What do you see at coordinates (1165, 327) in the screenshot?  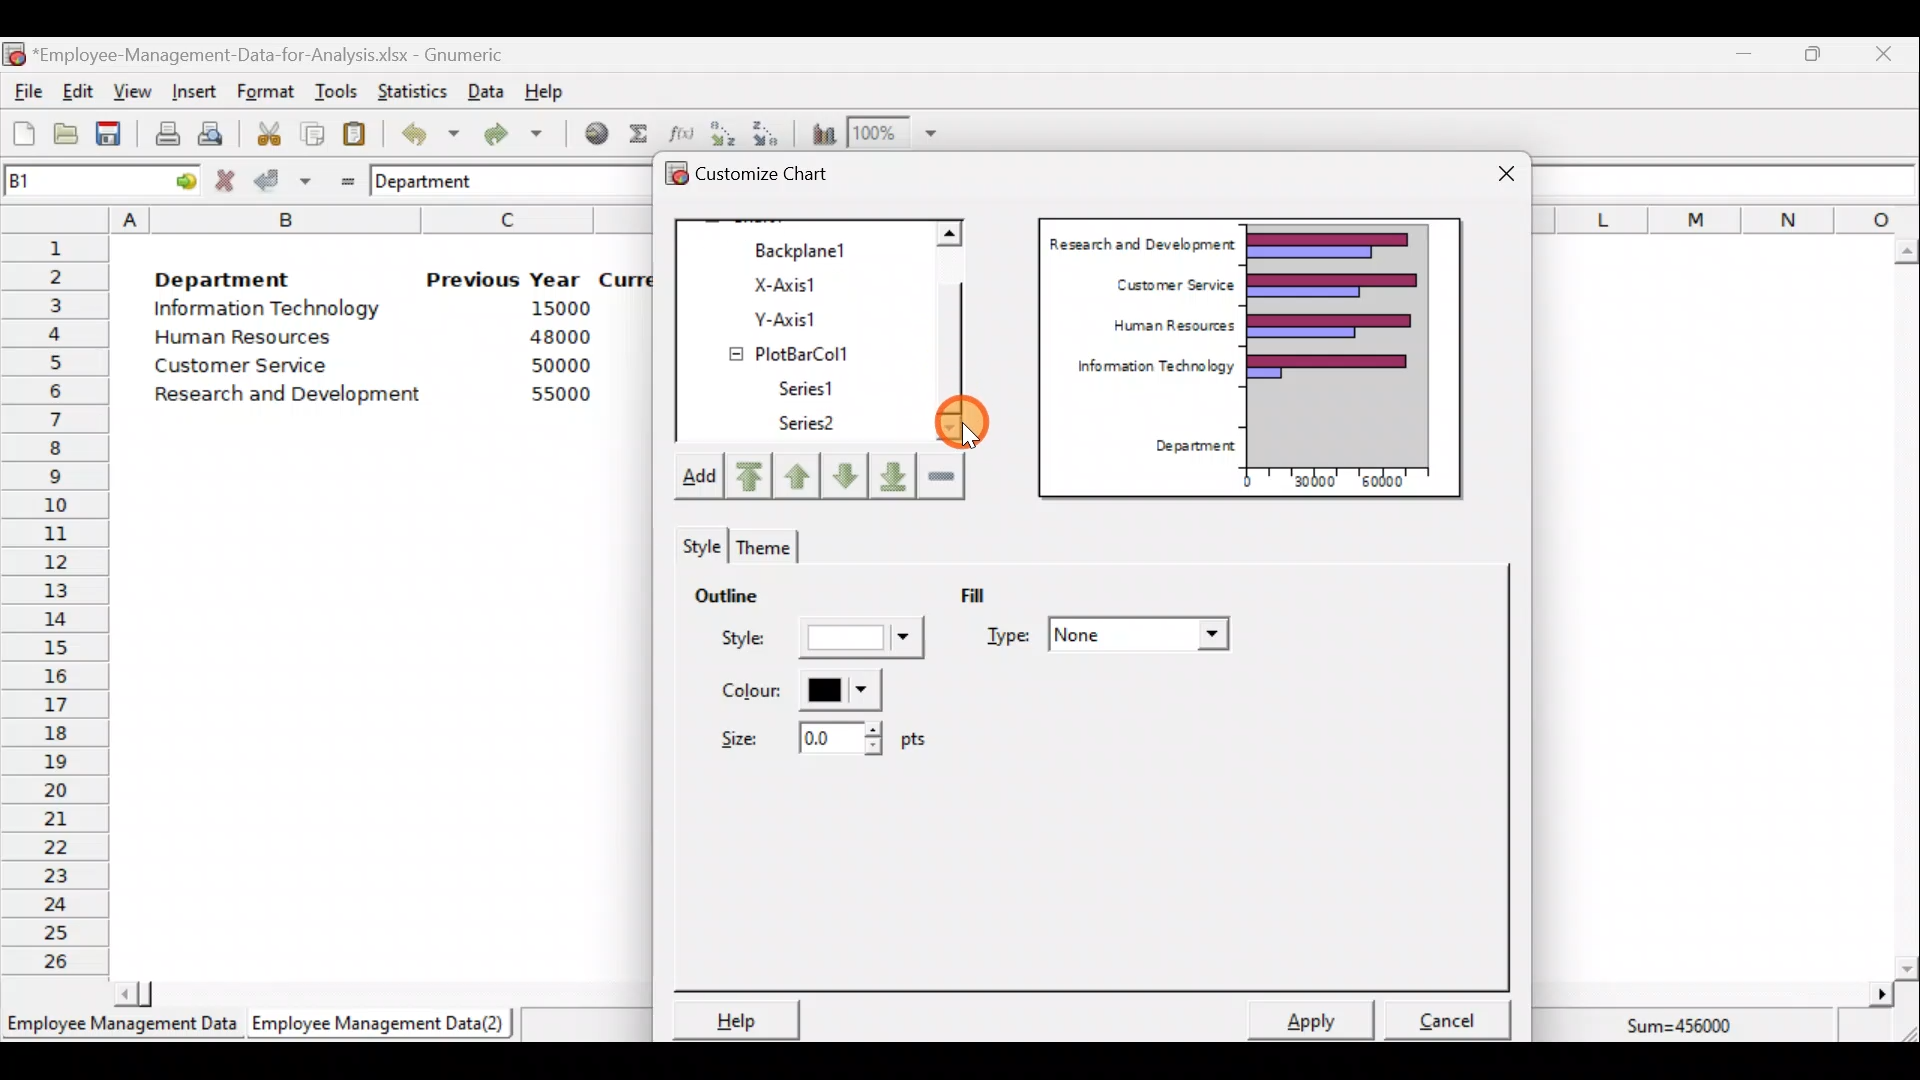 I see `Human Resources` at bounding box center [1165, 327].